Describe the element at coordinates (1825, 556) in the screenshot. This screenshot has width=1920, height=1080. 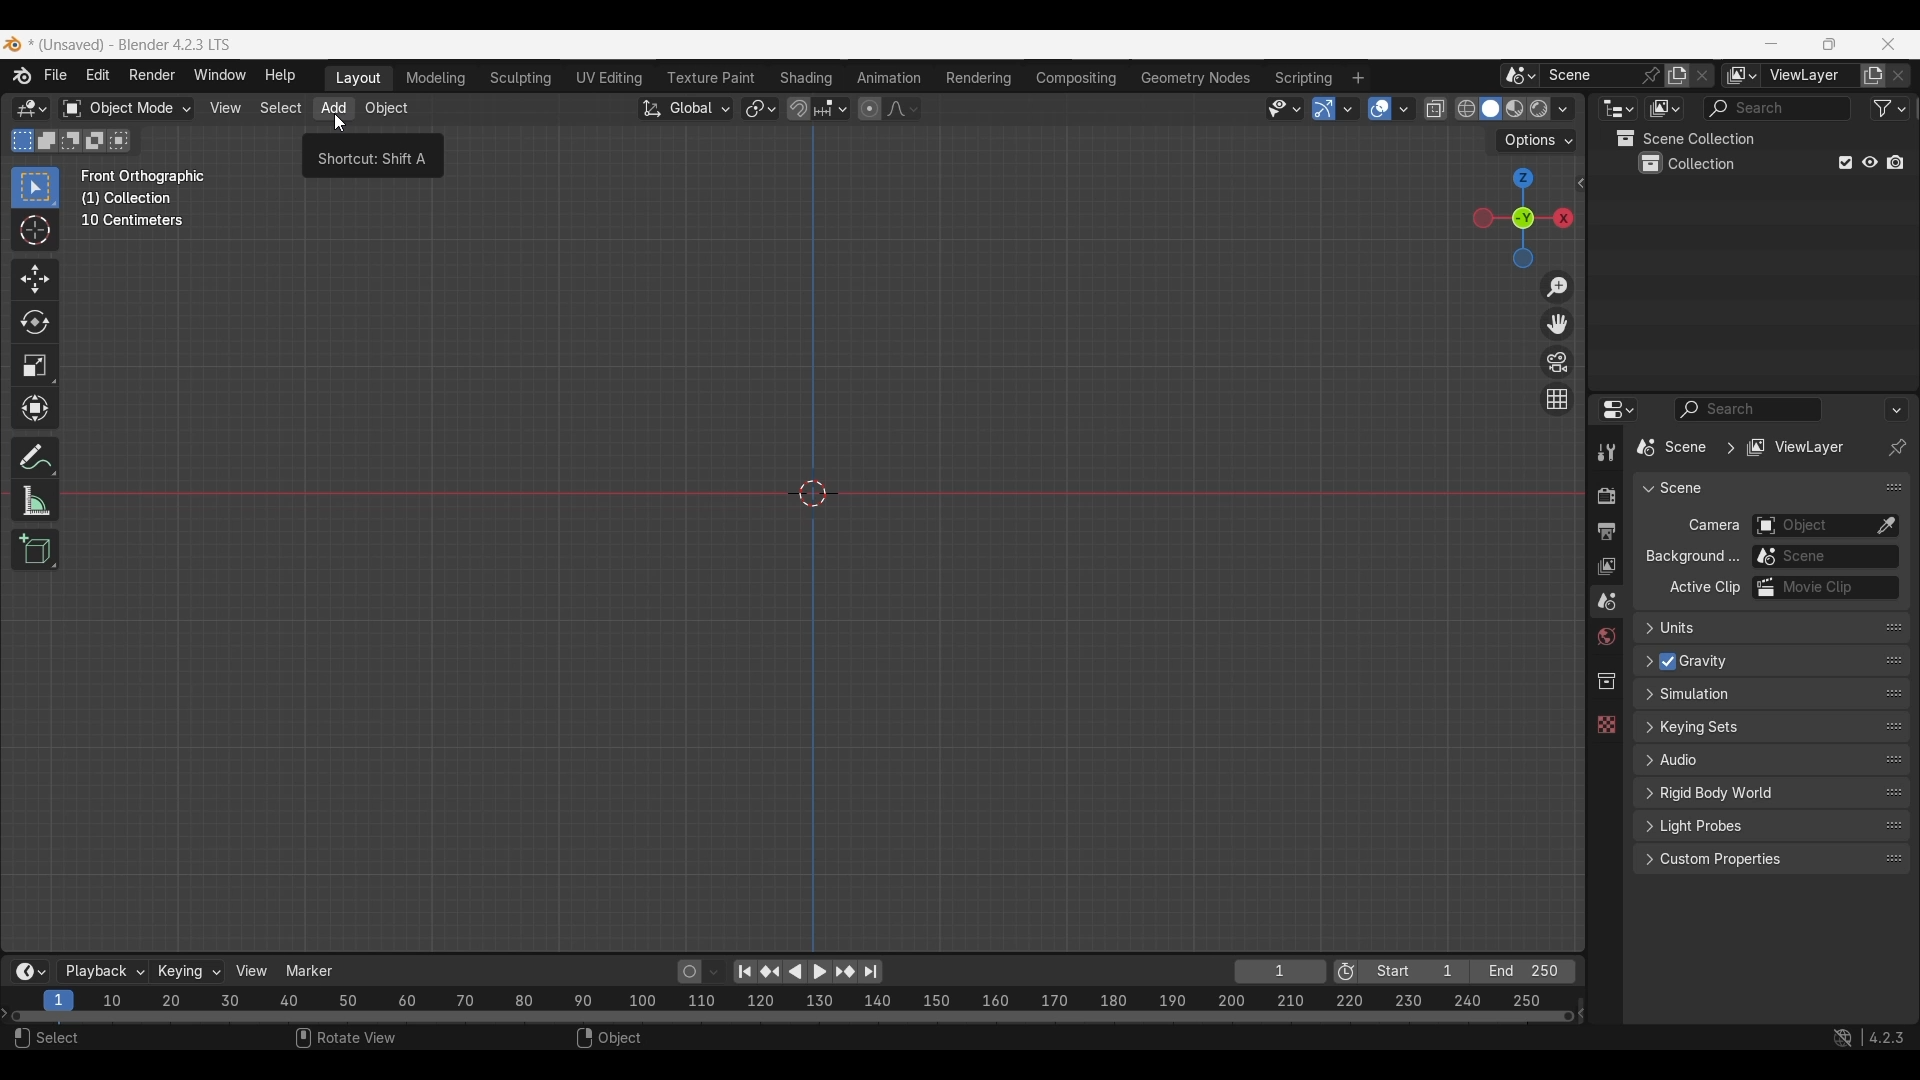
I see `Background scene` at that location.